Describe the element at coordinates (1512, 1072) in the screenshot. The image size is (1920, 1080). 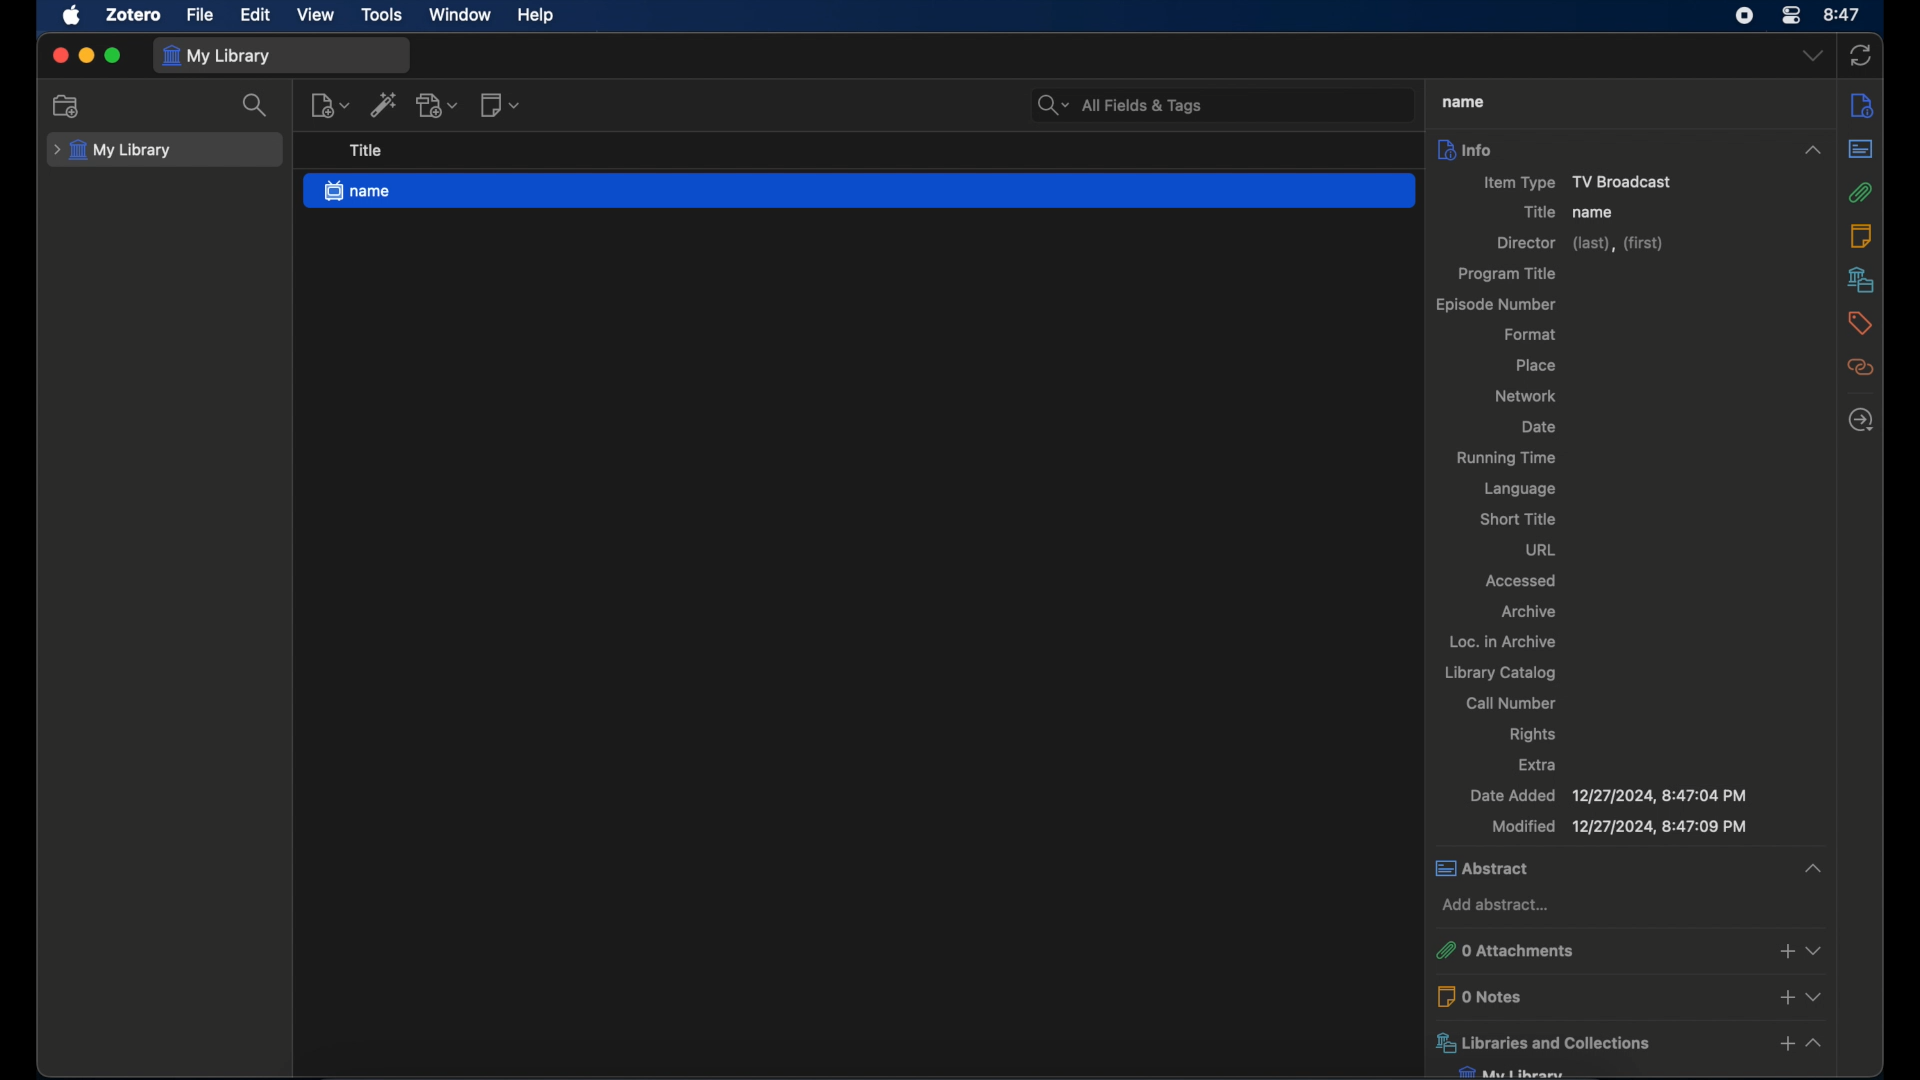
I see `my library` at that location.